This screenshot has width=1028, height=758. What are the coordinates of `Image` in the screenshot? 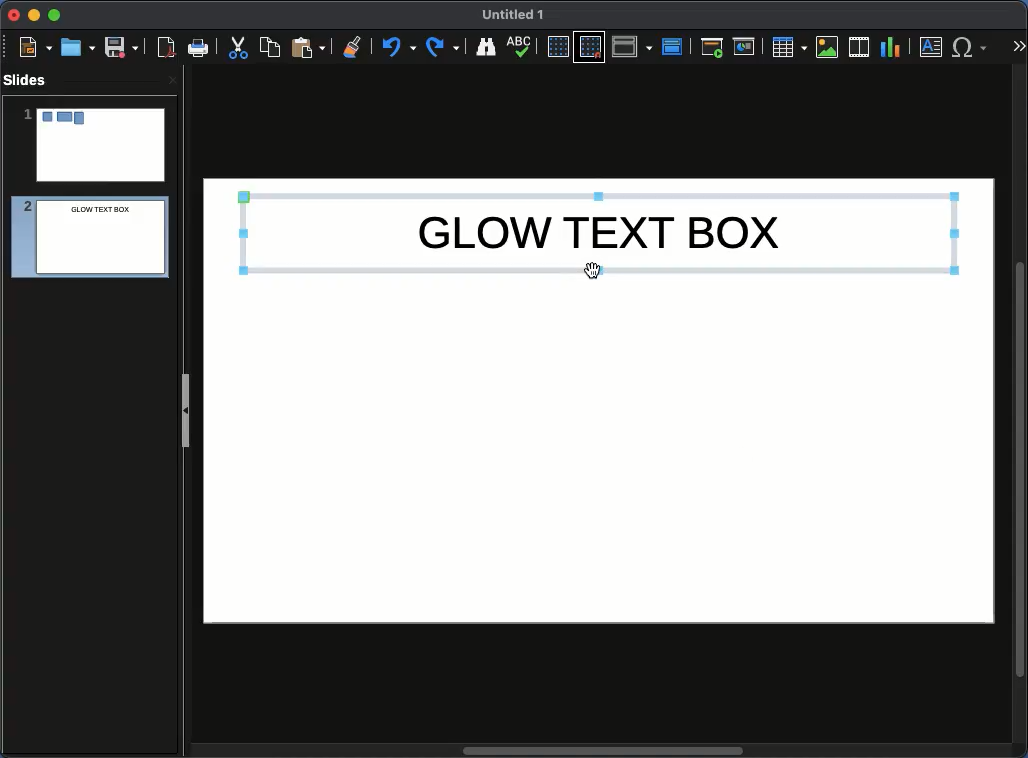 It's located at (828, 47).